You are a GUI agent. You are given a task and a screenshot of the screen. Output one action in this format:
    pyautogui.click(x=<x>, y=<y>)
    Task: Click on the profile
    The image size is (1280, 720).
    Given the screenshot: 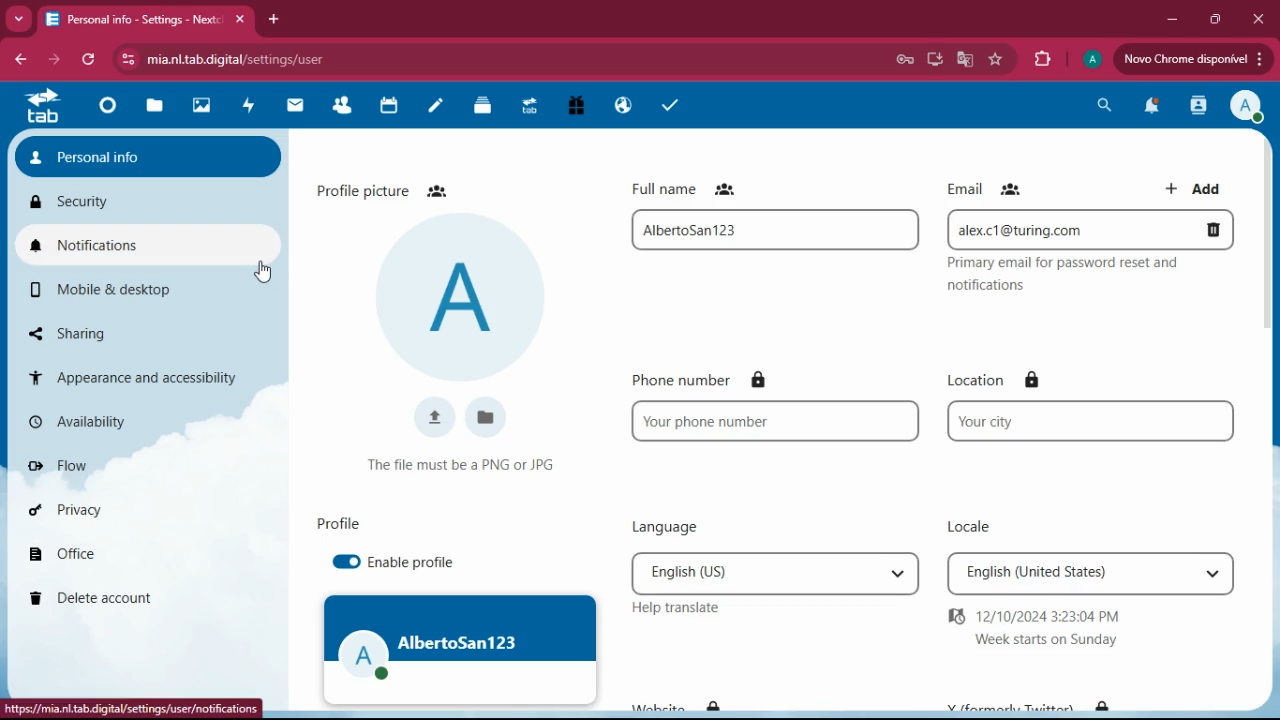 What is the action you would take?
    pyautogui.click(x=1248, y=107)
    